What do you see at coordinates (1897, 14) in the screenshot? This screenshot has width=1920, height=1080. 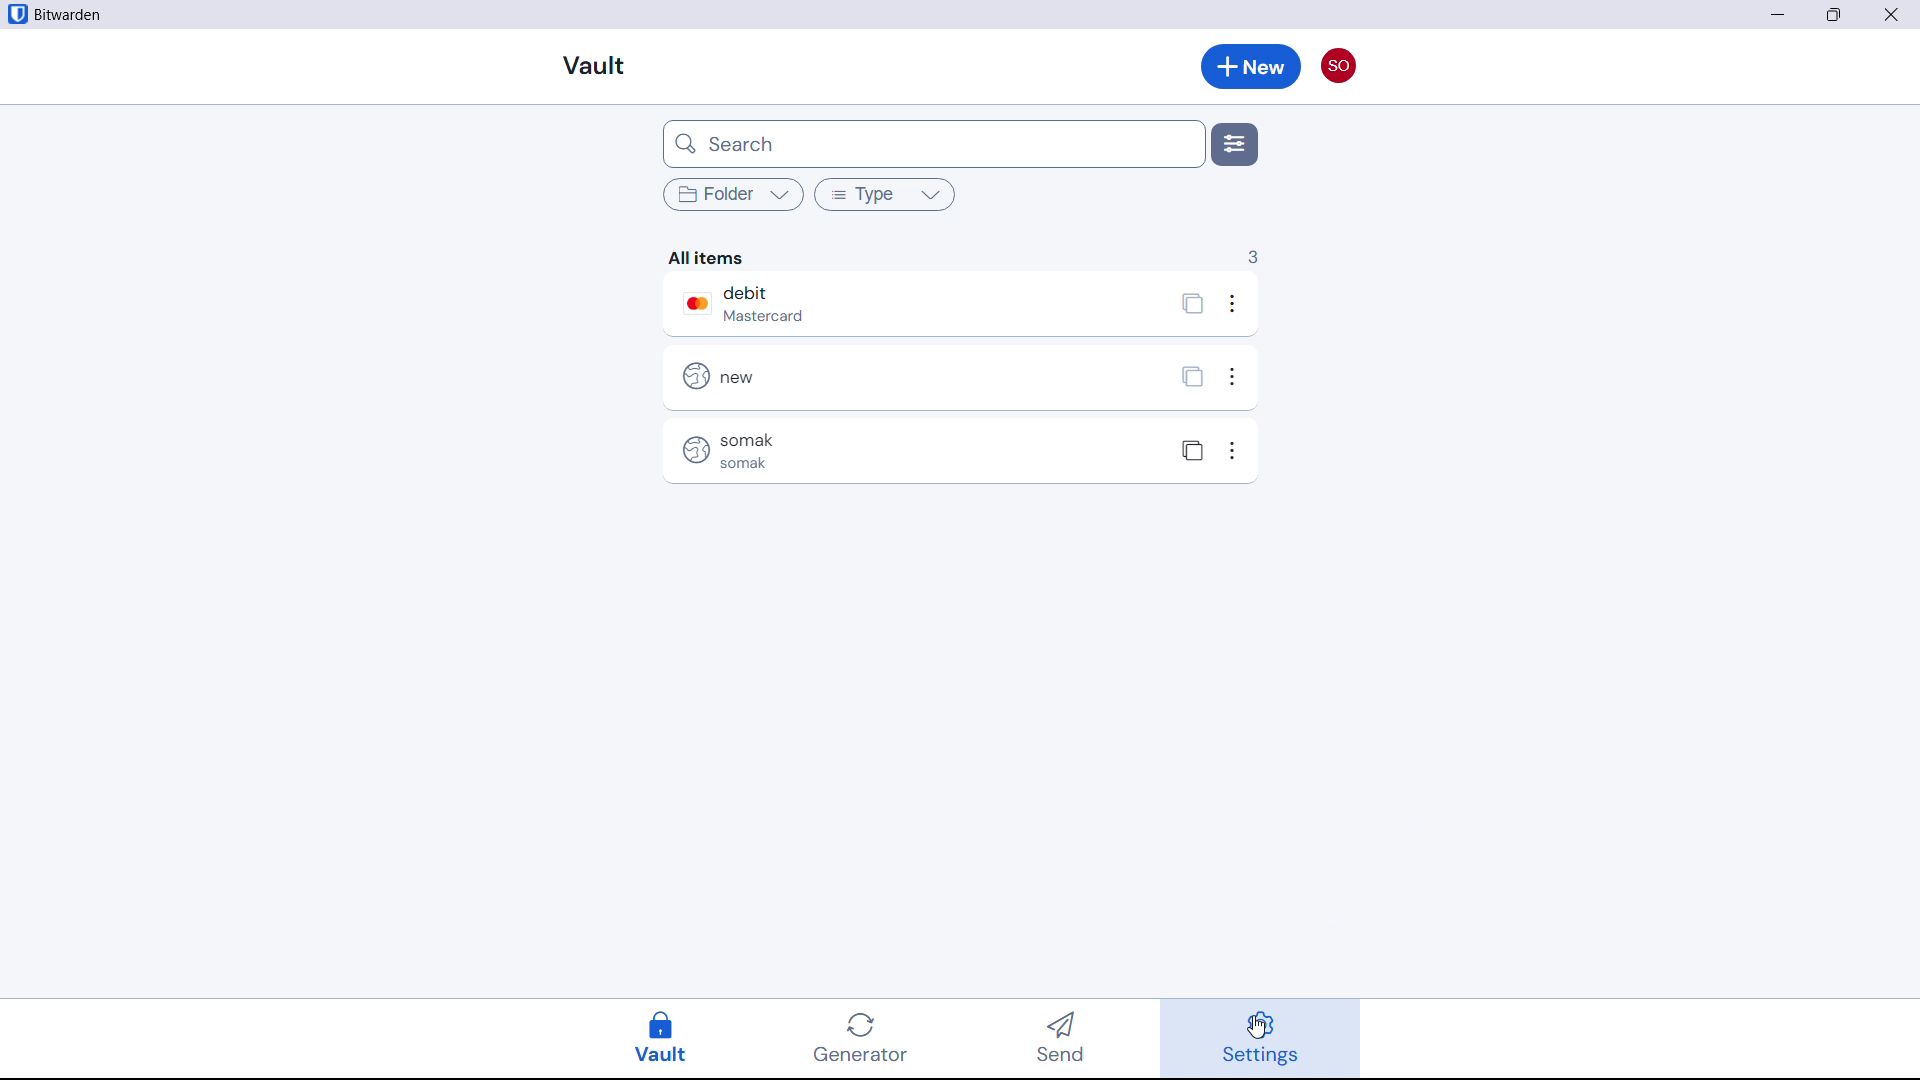 I see `close ` at bounding box center [1897, 14].